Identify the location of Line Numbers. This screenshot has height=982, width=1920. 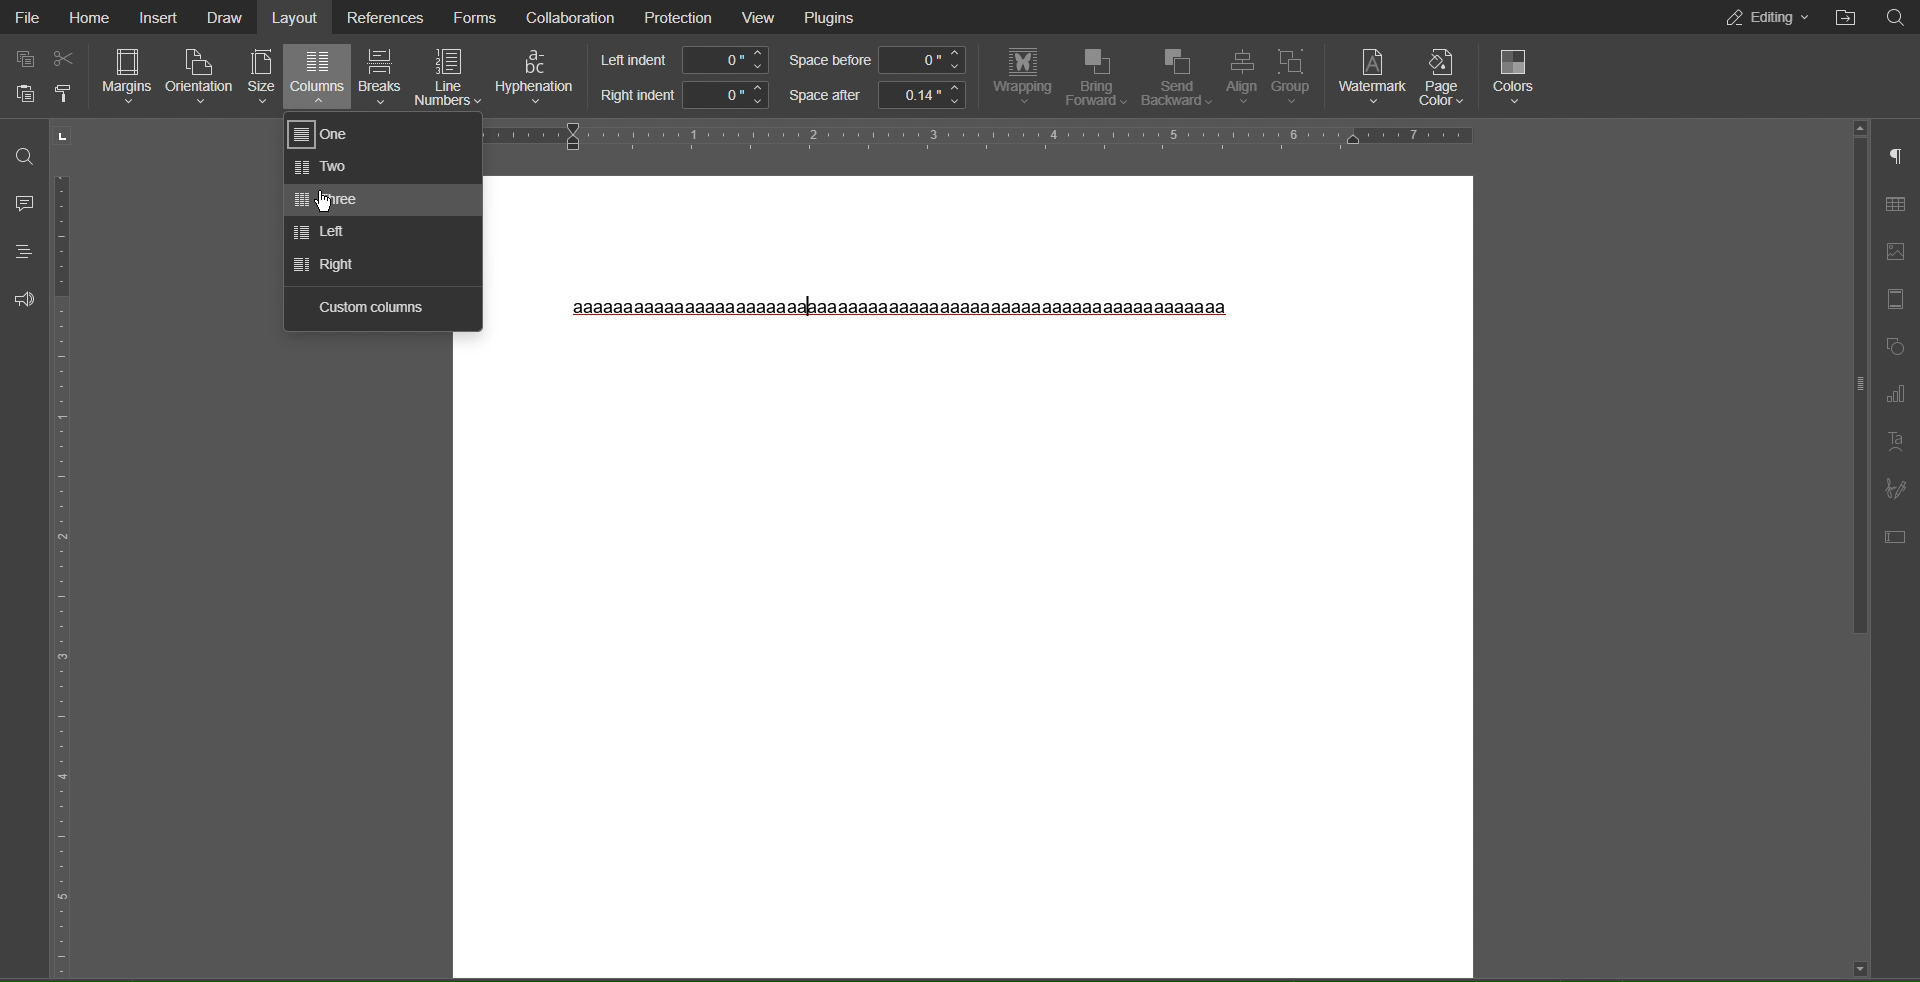
(447, 77).